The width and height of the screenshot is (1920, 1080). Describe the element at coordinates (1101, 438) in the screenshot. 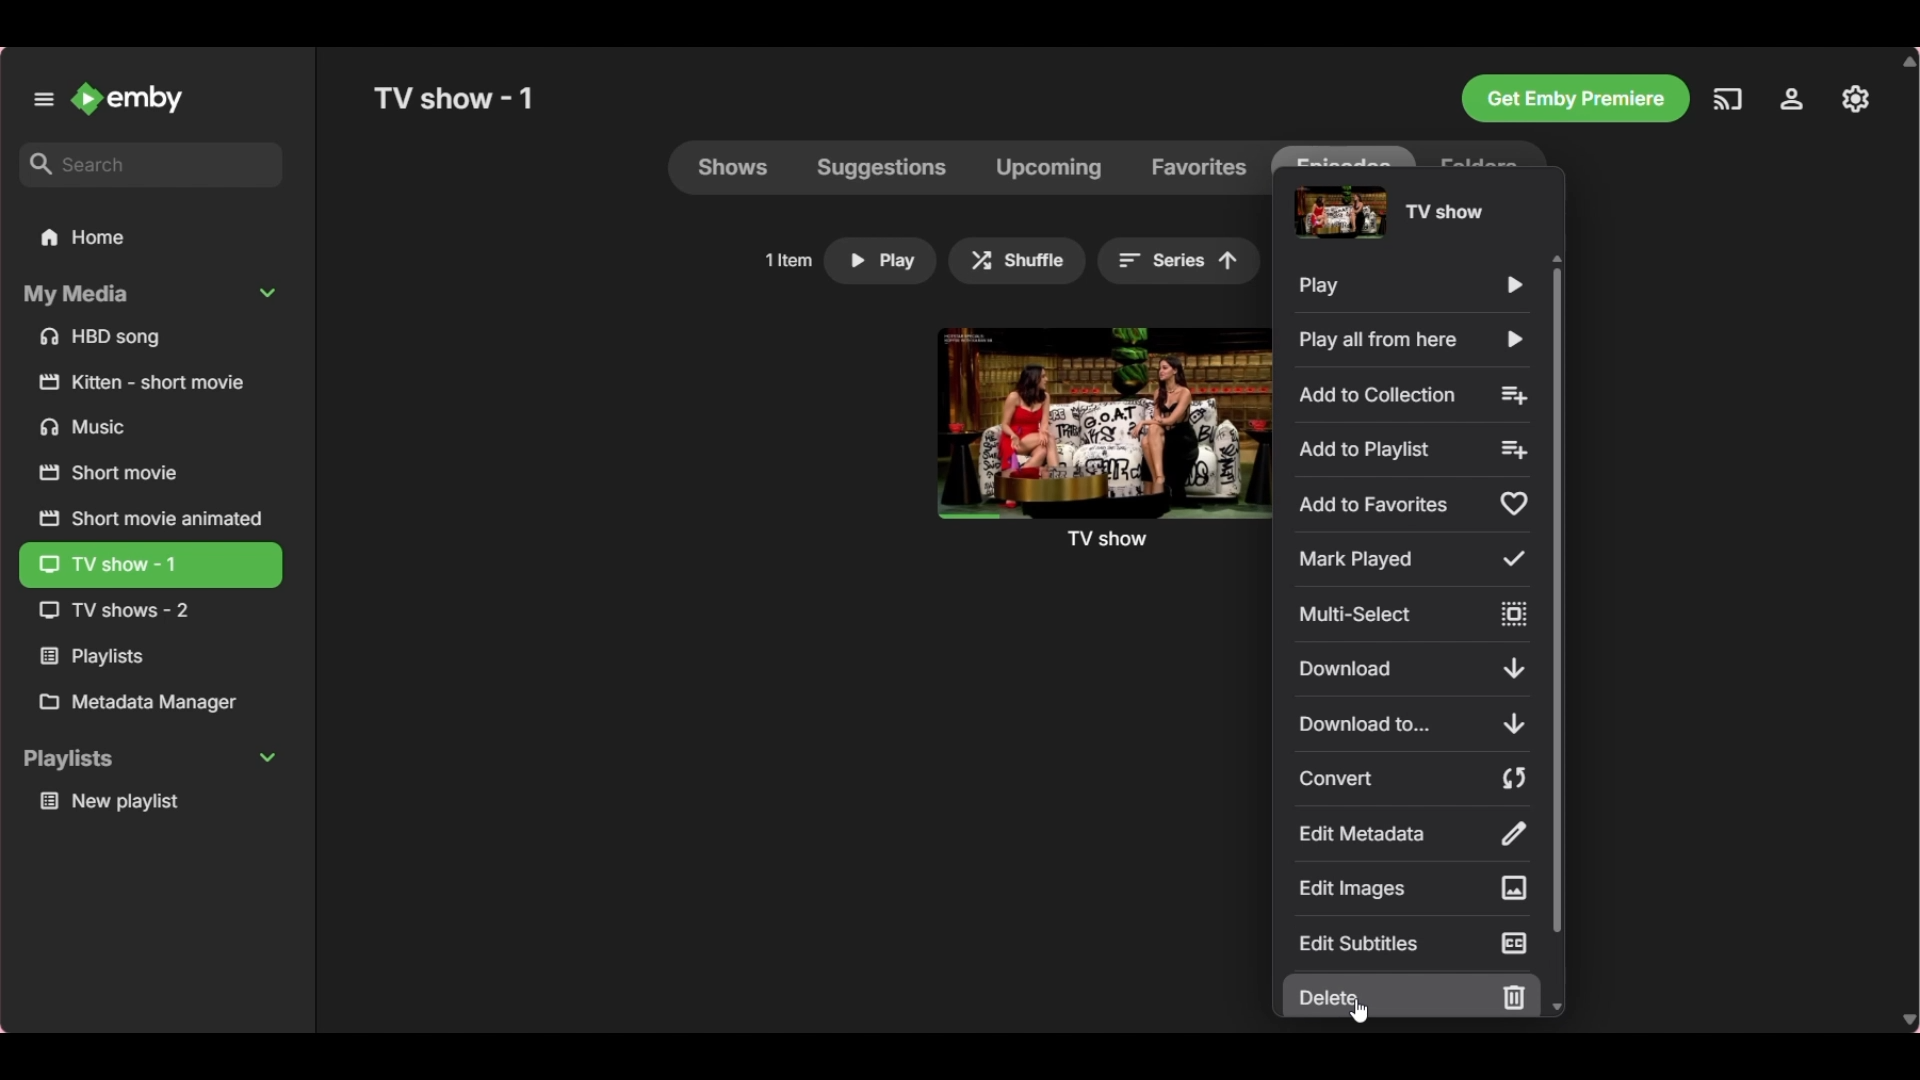

I see `TV show` at that location.